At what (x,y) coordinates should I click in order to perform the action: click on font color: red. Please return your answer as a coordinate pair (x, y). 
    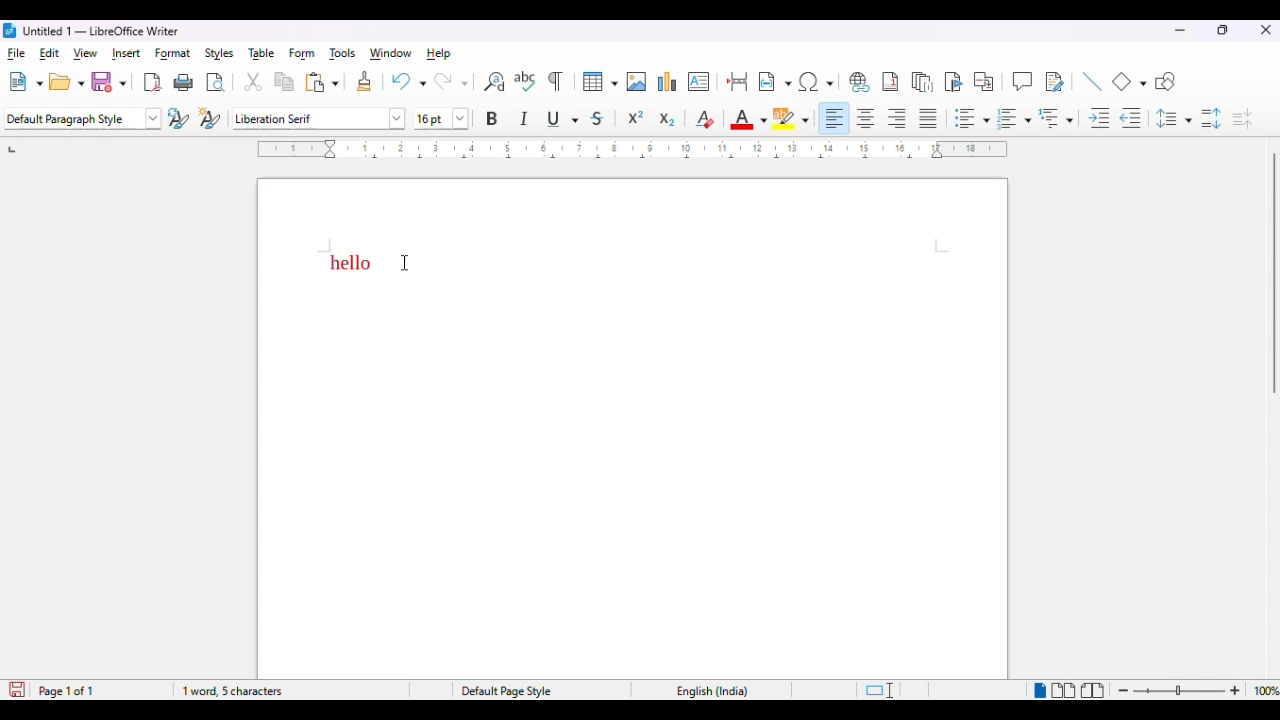
    Looking at the image, I should click on (749, 119).